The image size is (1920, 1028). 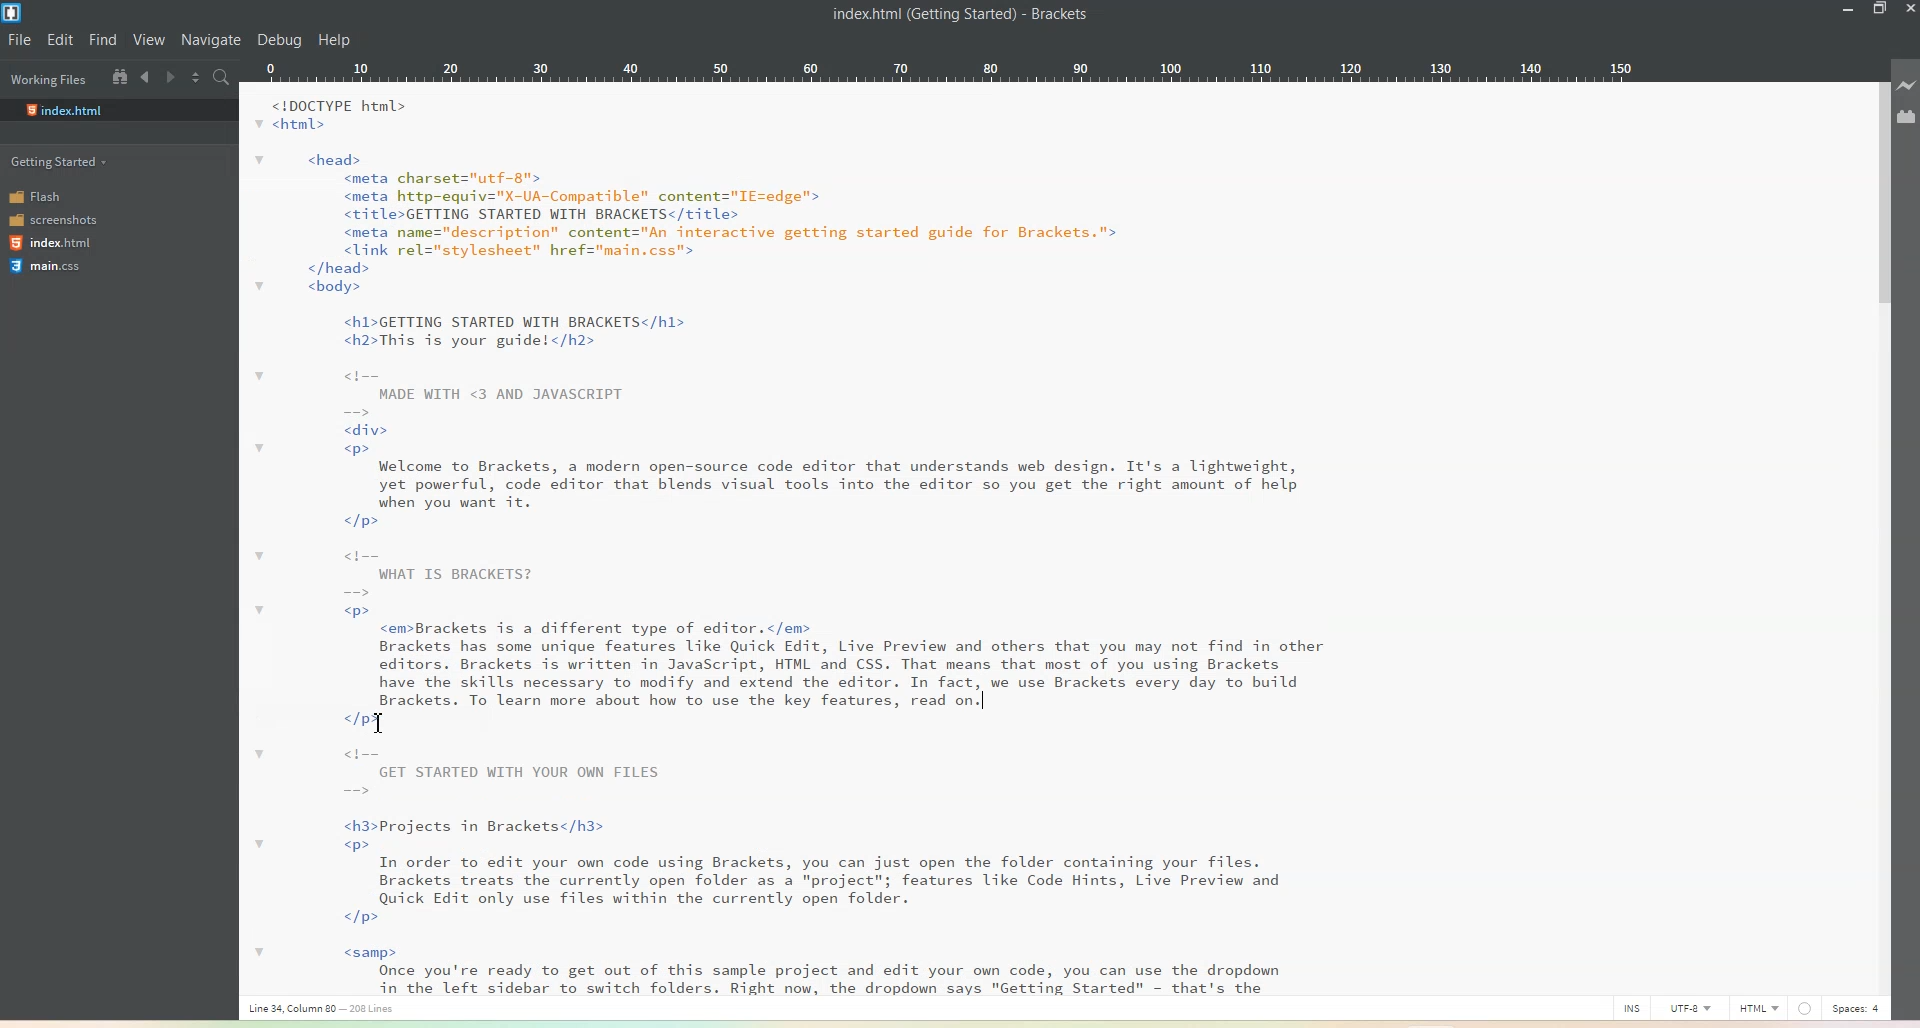 What do you see at coordinates (198, 78) in the screenshot?
I see `Split editor vertically and horizontally` at bounding box center [198, 78].